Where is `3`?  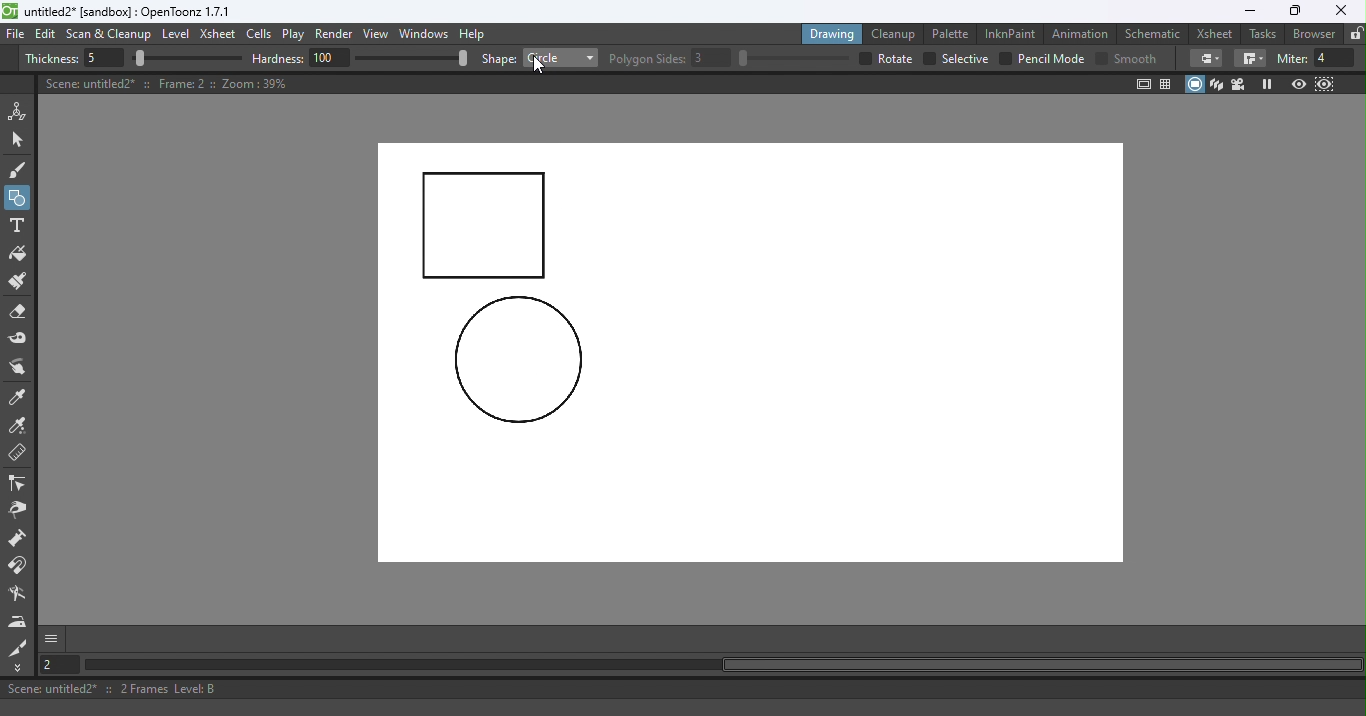 3 is located at coordinates (712, 58).